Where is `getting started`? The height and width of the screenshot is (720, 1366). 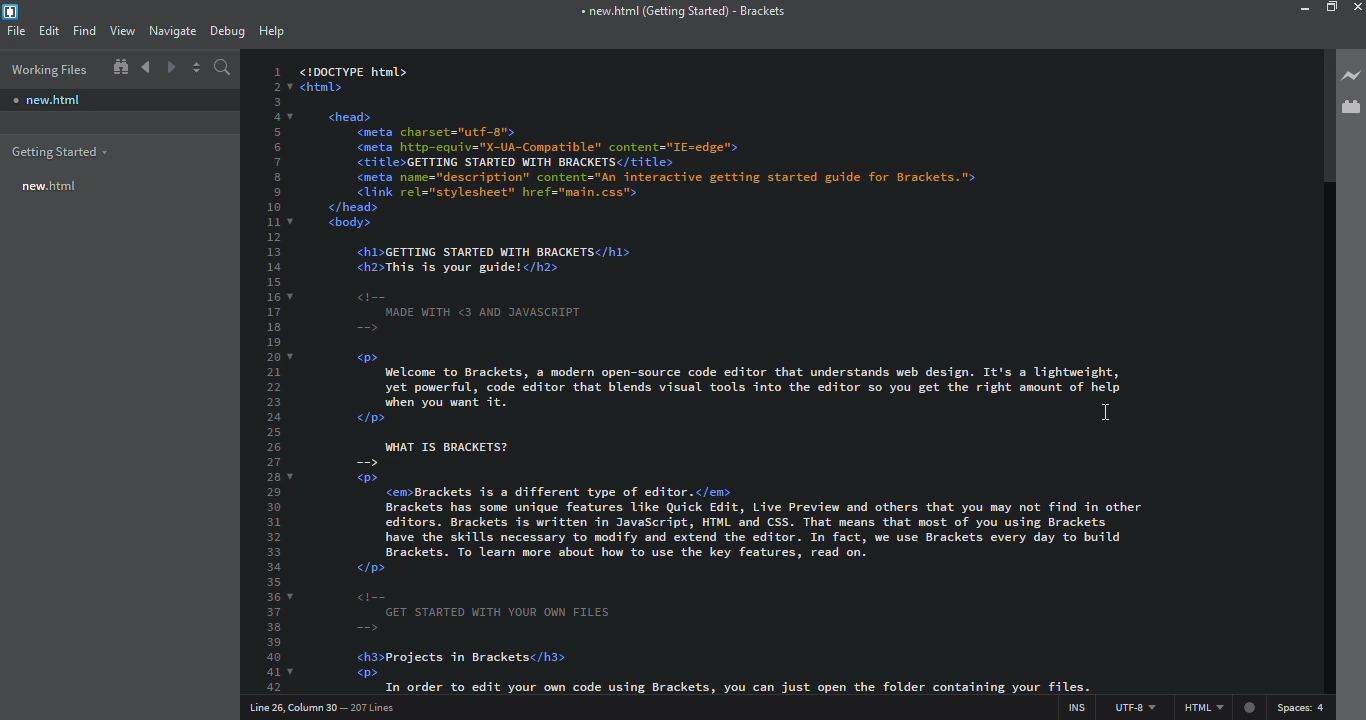 getting started is located at coordinates (61, 152).